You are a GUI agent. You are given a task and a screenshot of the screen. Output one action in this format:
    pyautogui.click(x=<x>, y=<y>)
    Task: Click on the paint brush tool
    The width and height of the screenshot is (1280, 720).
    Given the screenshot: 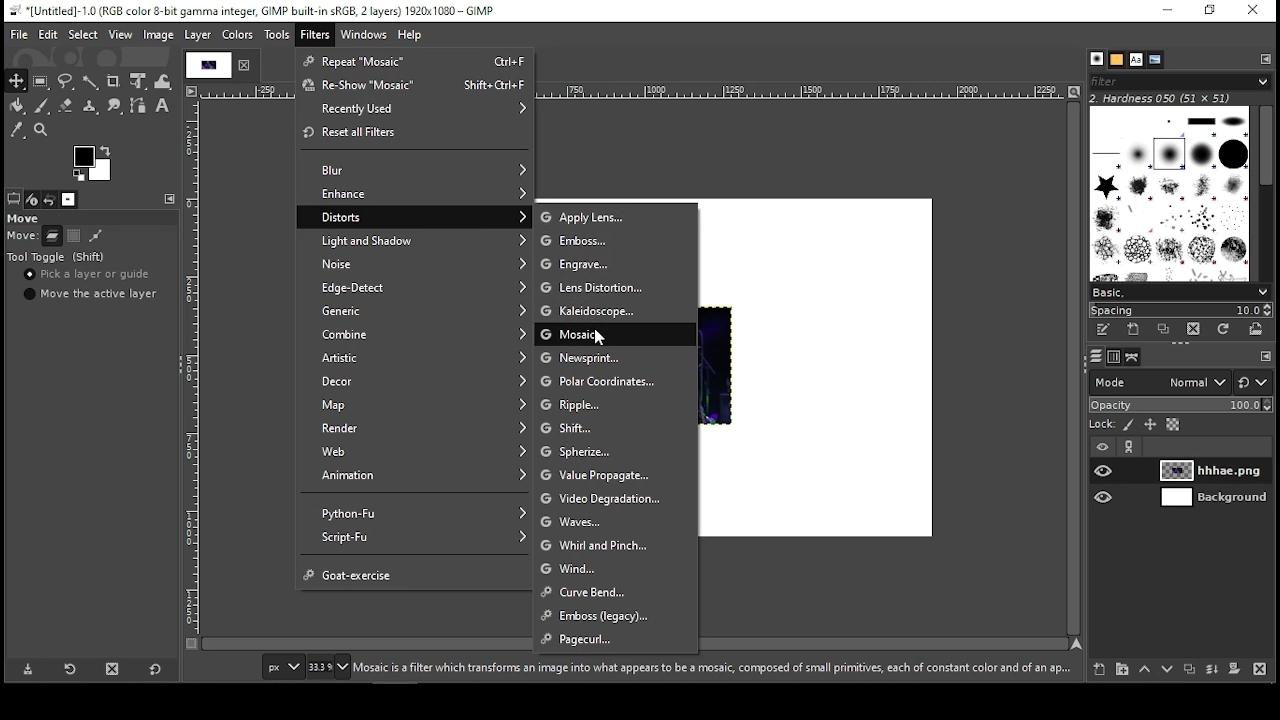 What is the action you would take?
    pyautogui.click(x=44, y=106)
    